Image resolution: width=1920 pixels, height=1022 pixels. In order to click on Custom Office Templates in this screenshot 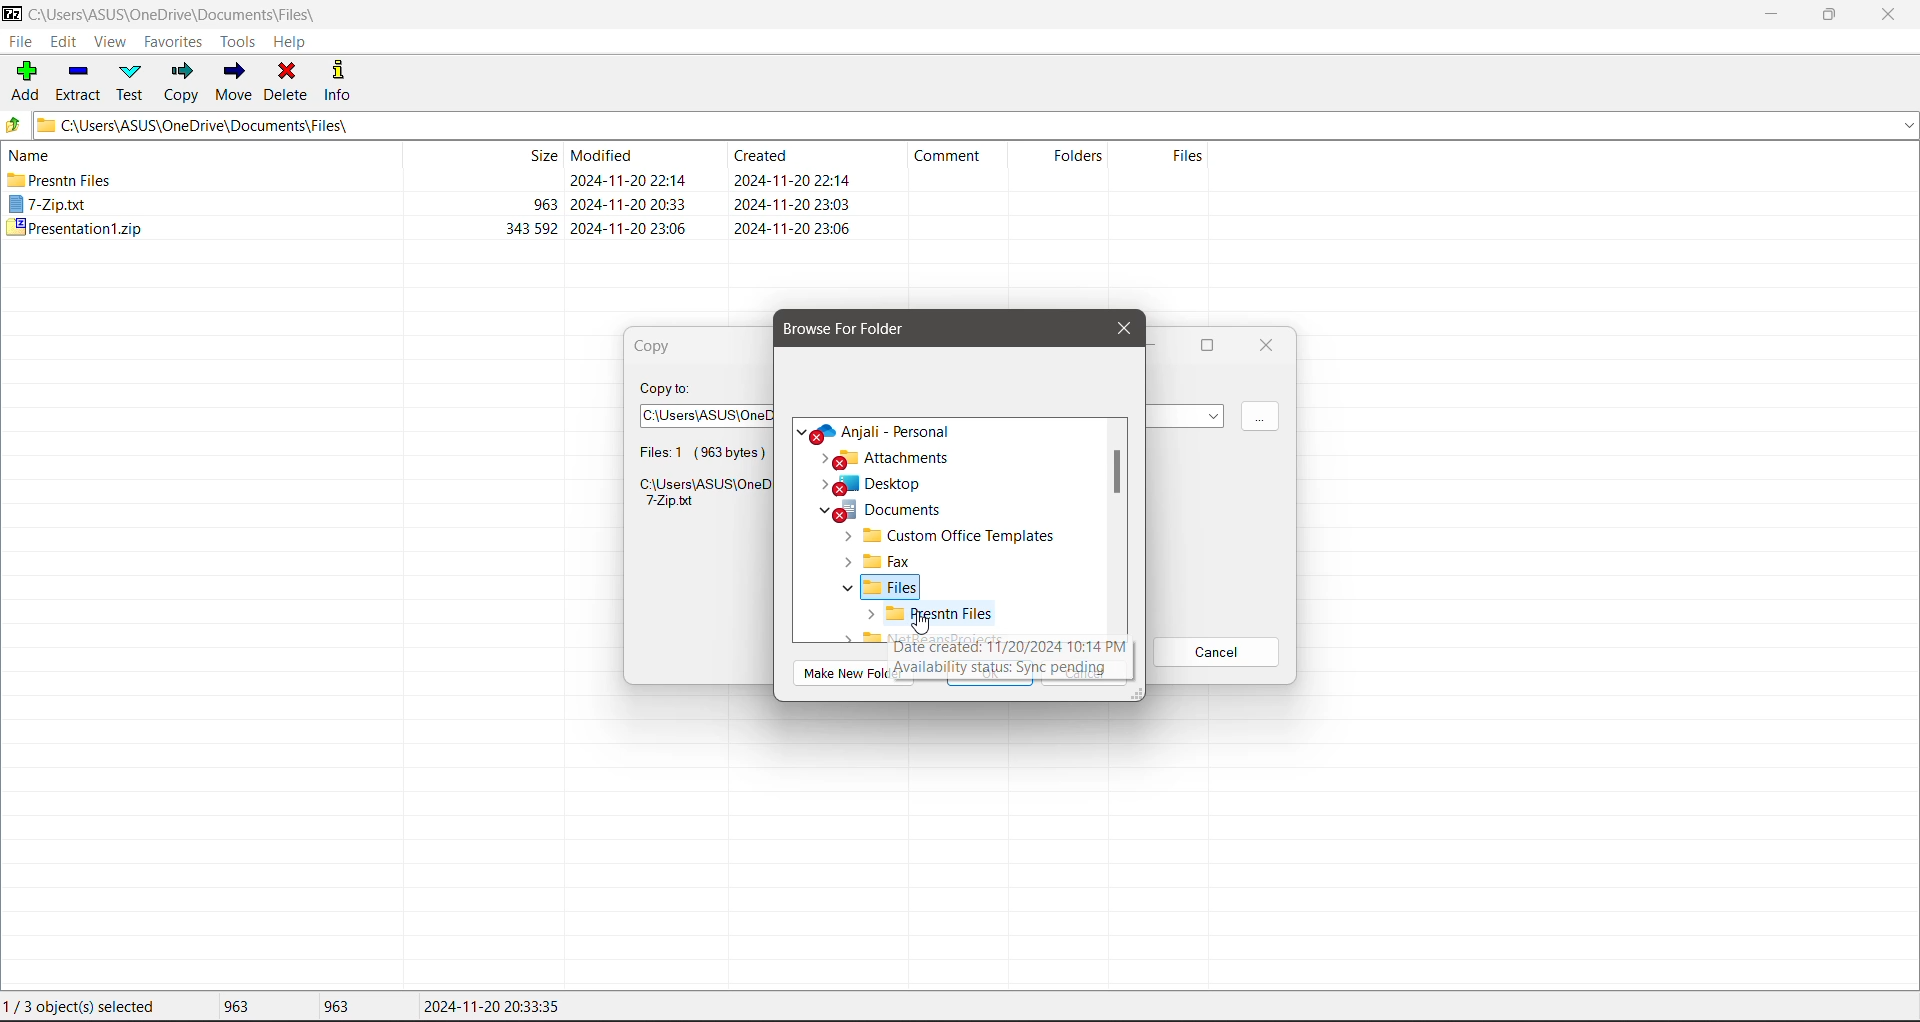, I will do `click(954, 537)`.